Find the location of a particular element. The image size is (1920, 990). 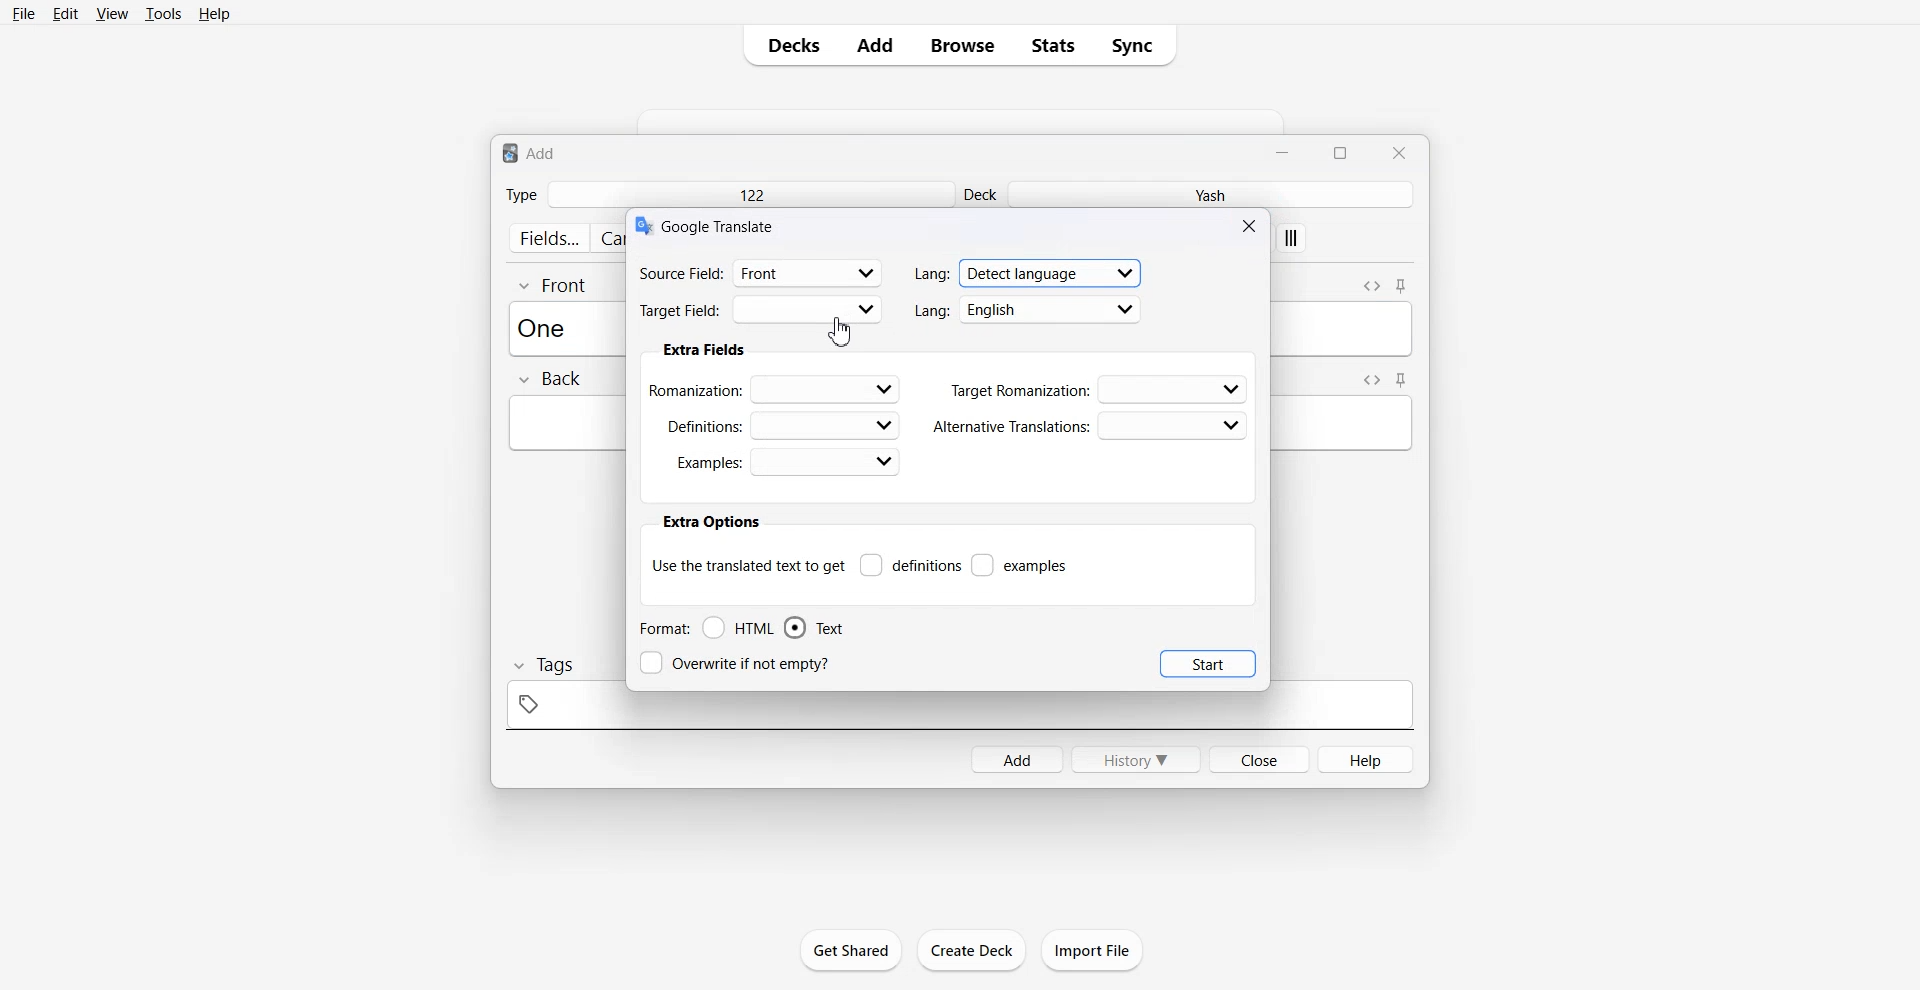

Deck is located at coordinates (983, 194).